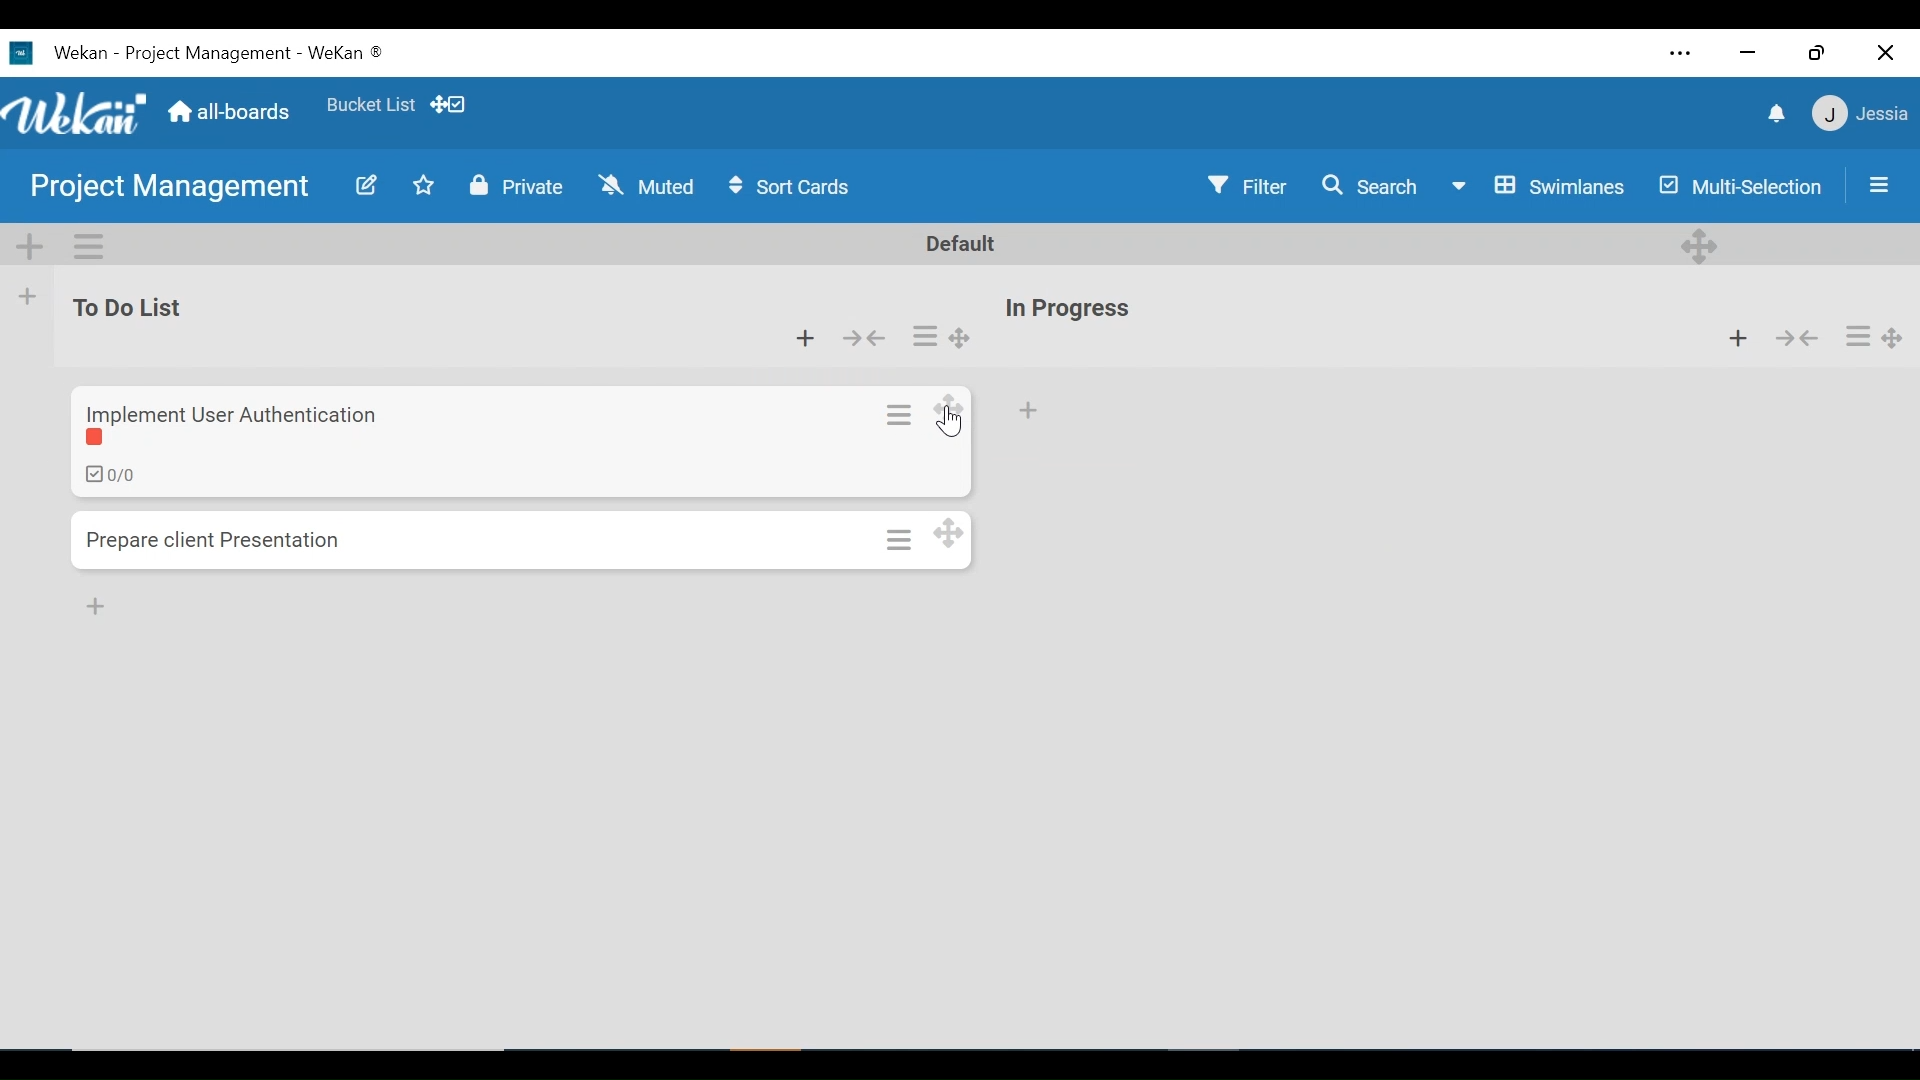  I want to click on Settings and more, so click(1682, 56).